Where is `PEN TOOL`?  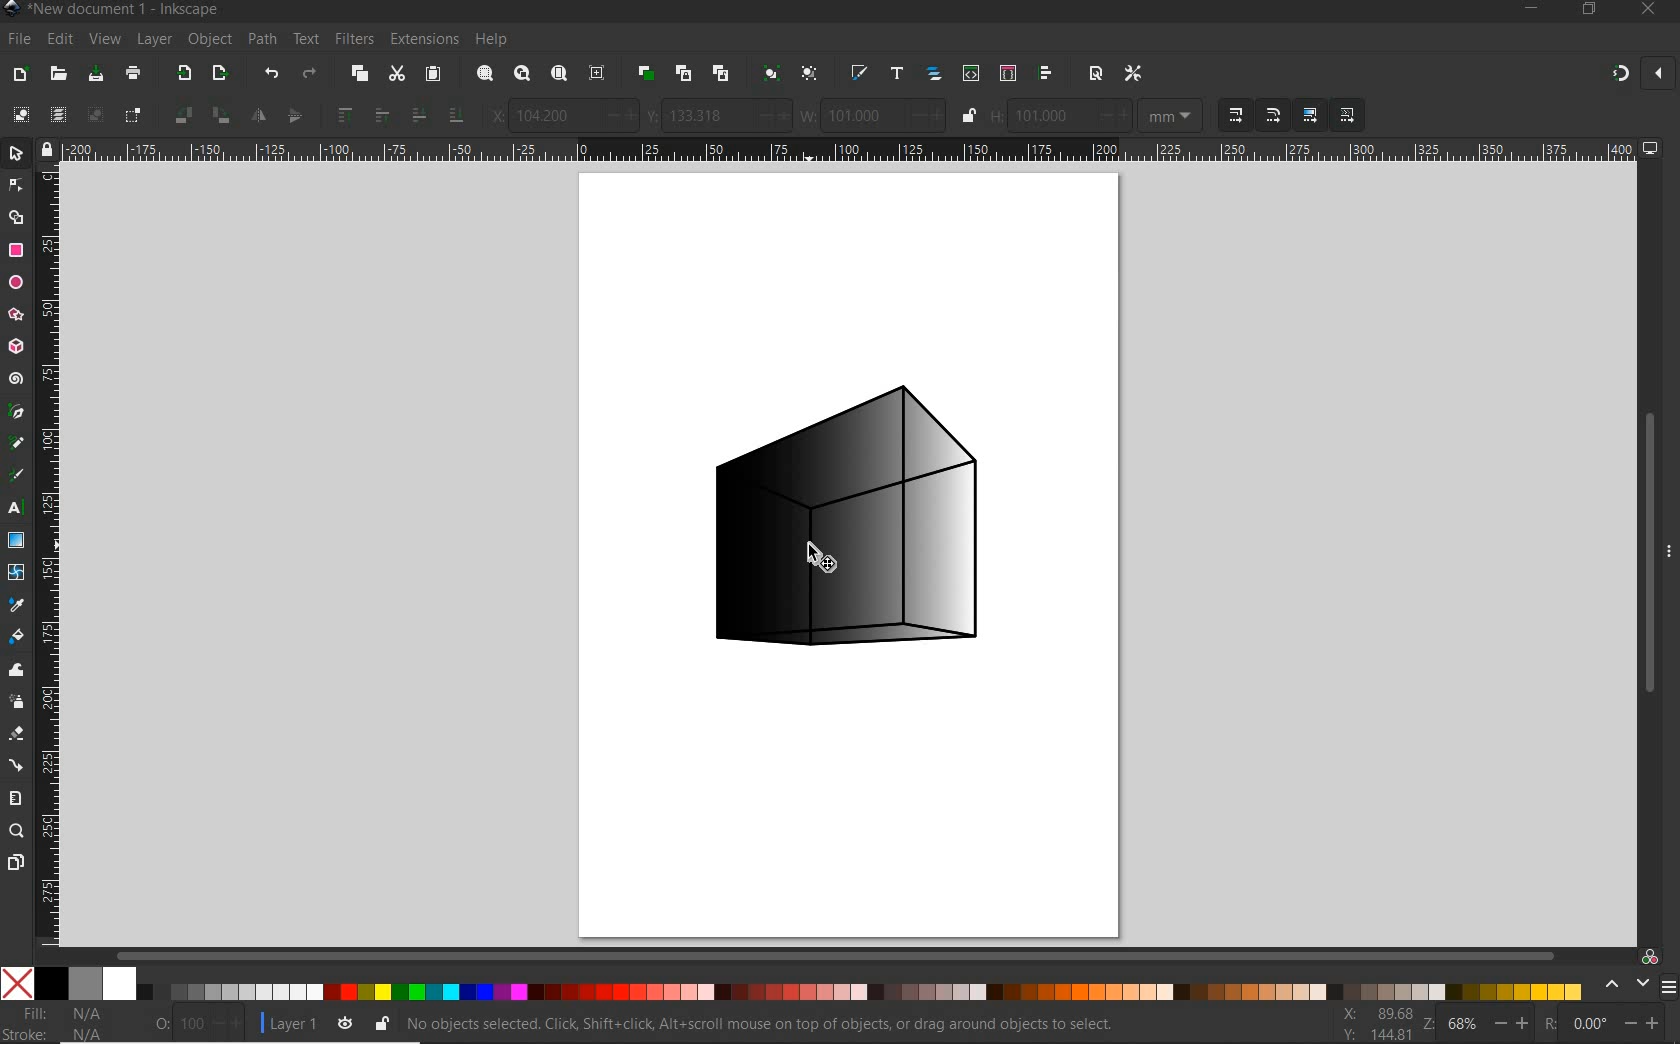 PEN TOOL is located at coordinates (18, 413).